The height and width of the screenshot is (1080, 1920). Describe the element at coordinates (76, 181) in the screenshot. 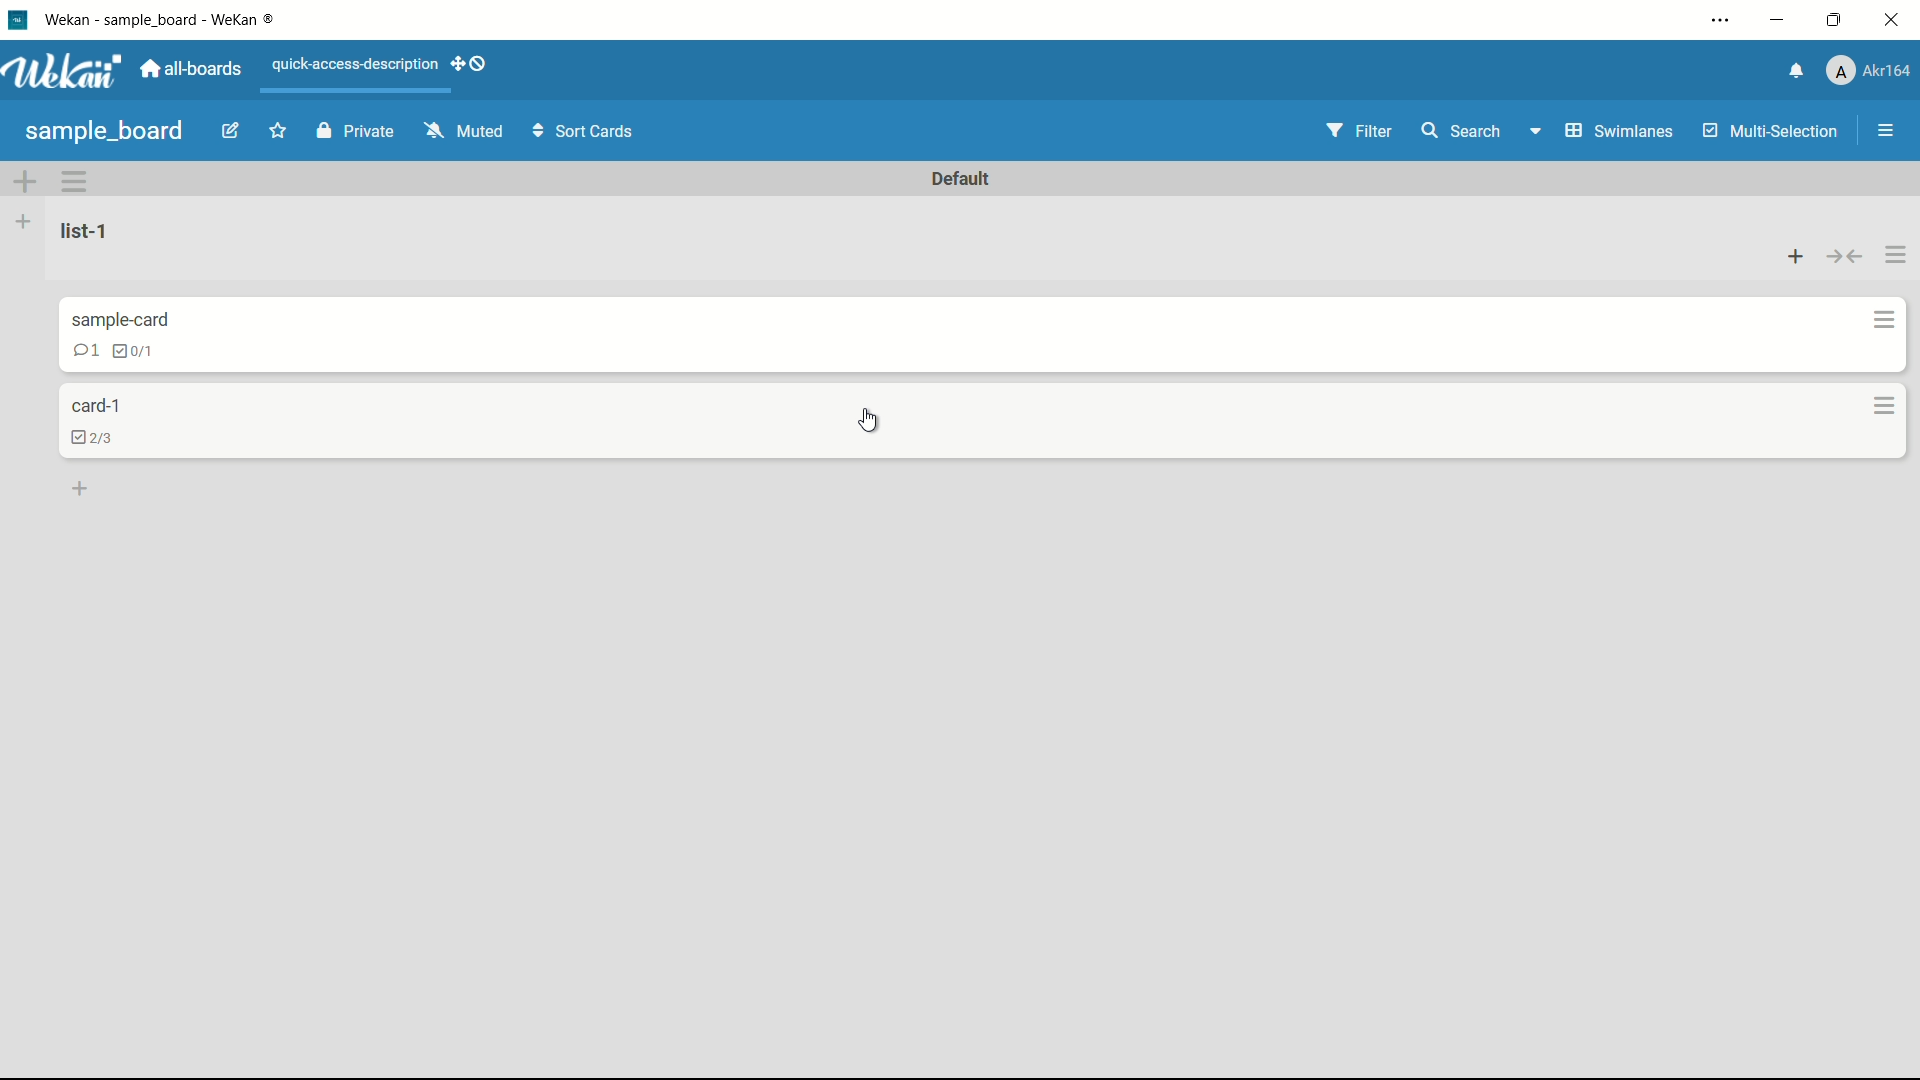

I see `swimlane actions` at that location.